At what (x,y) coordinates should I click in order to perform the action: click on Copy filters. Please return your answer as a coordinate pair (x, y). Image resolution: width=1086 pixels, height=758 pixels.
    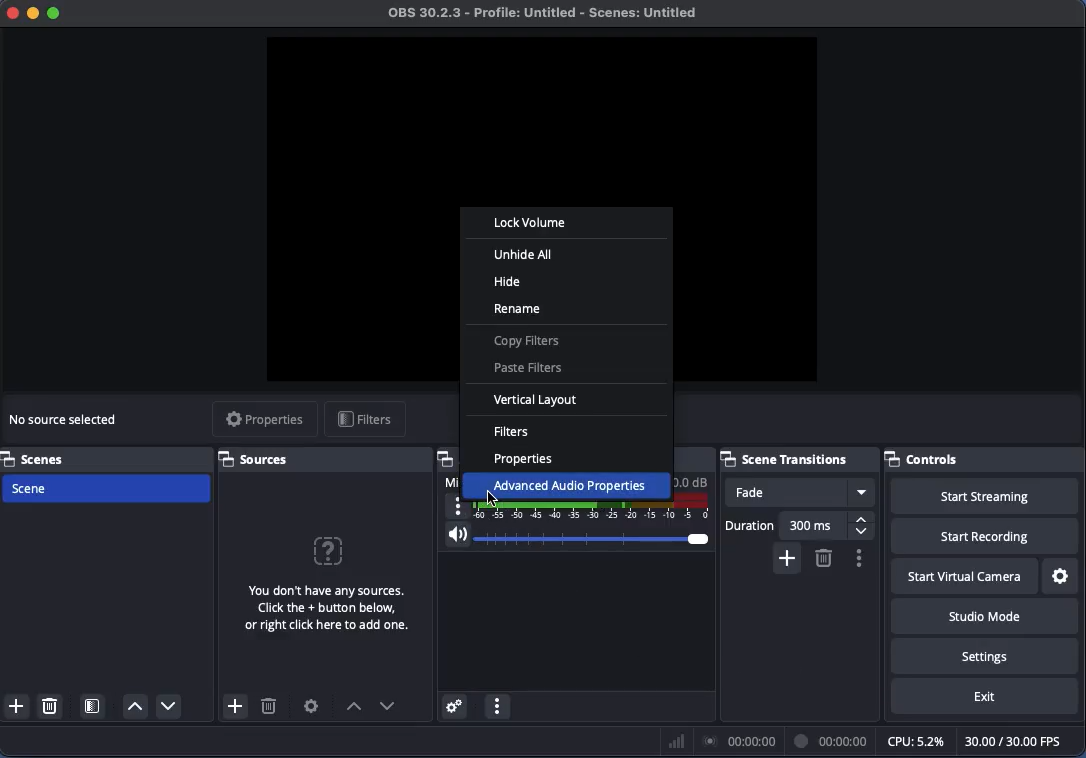
    Looking at the image, I should click on (528, 343).